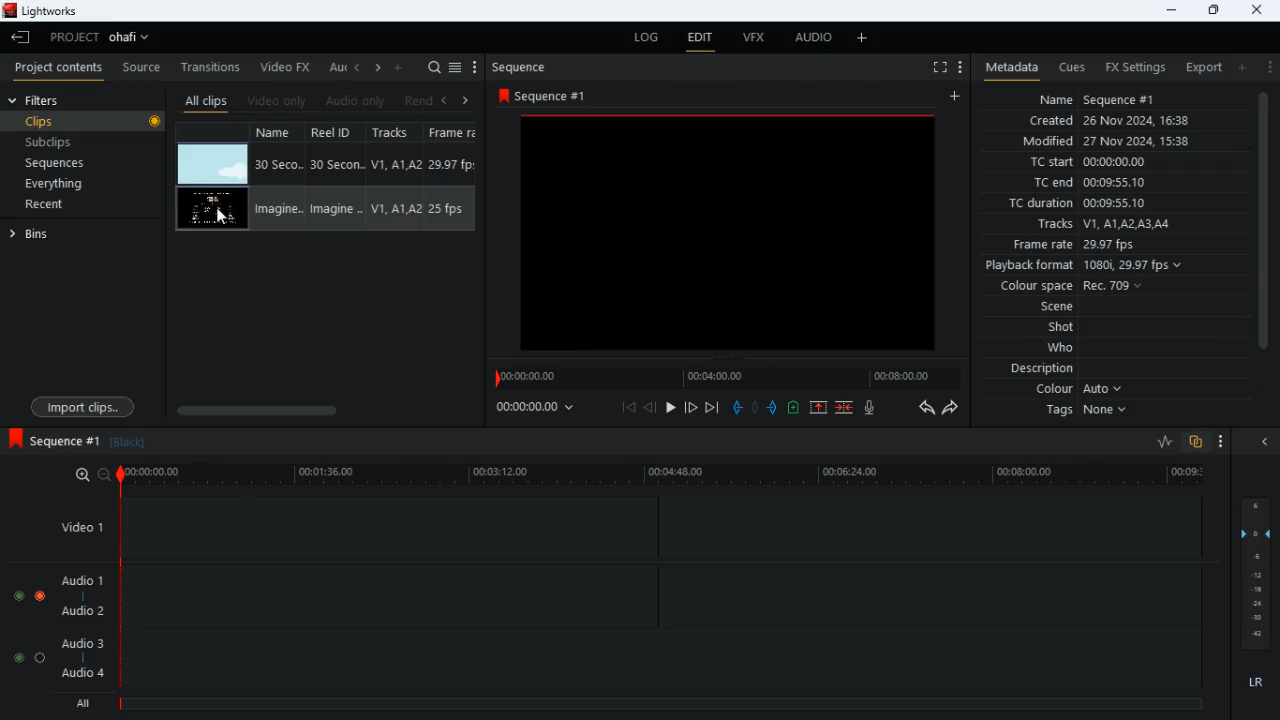  Describe the element at coordinates (542, 410) in the screenshot. I see `time` at that location.